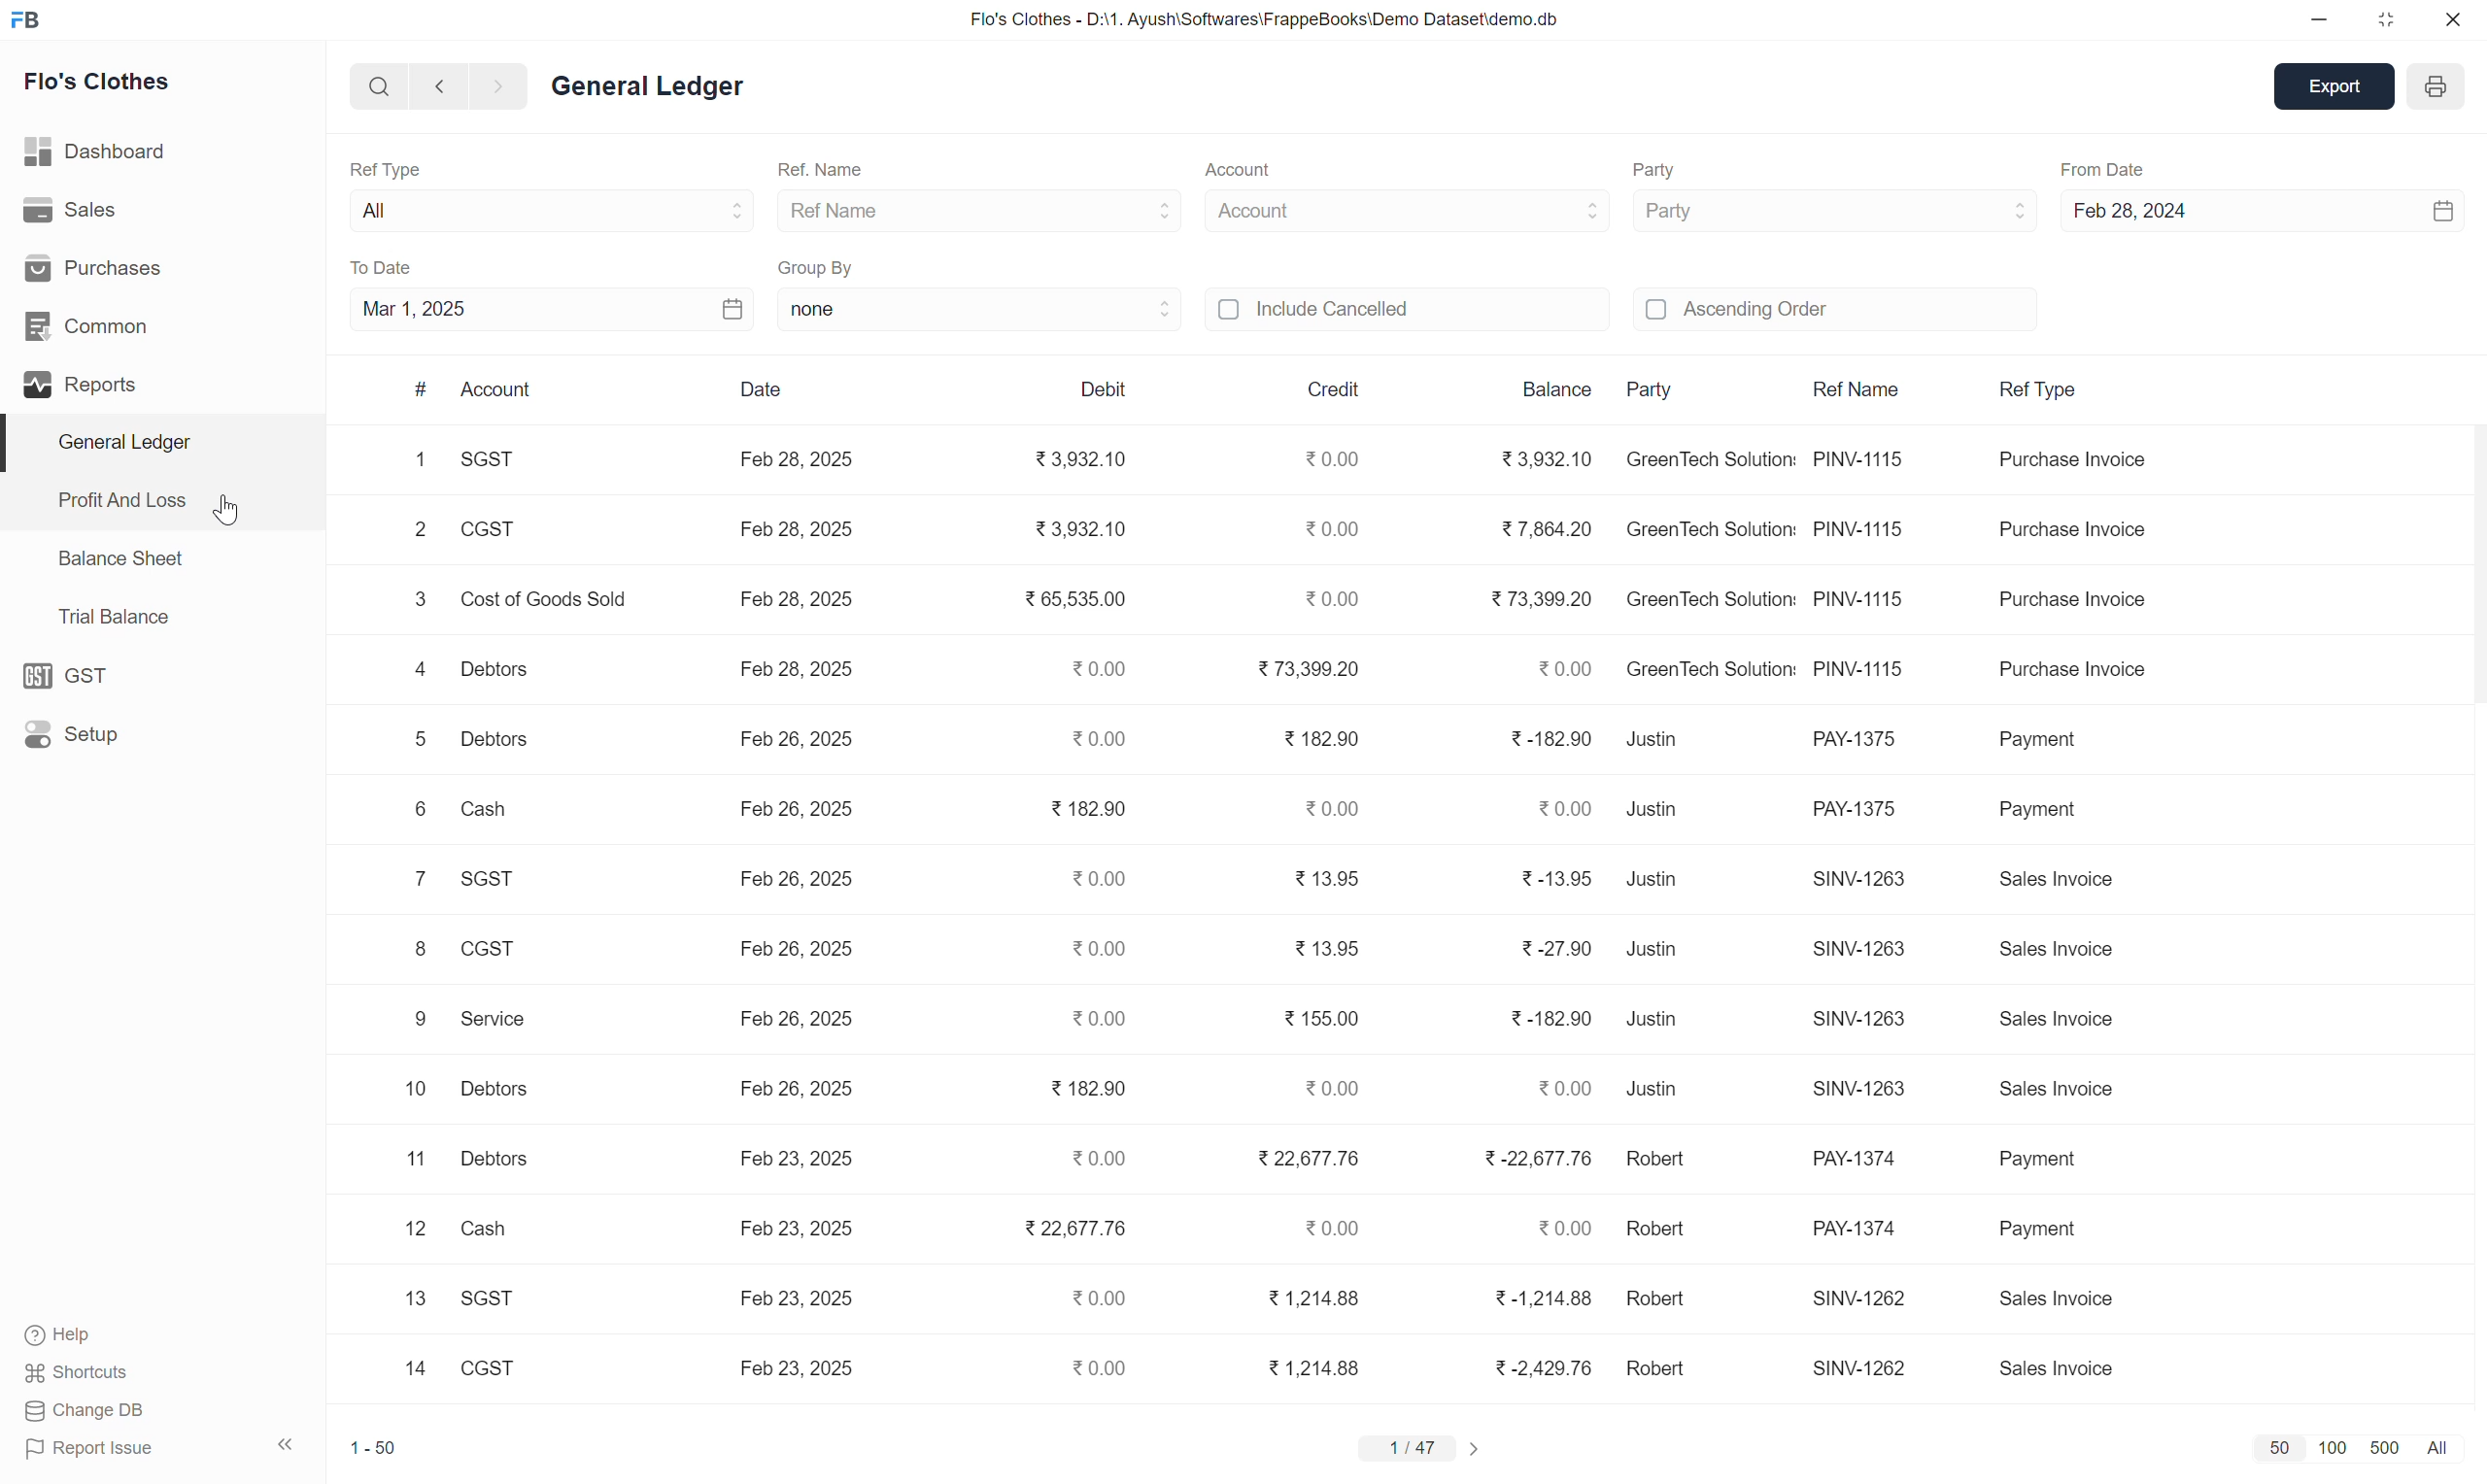 This screenshot has height=1484, width=2487. Describe the element at coordinates (2060, 396) in the screenshot. I see `Ref Type` at that location.